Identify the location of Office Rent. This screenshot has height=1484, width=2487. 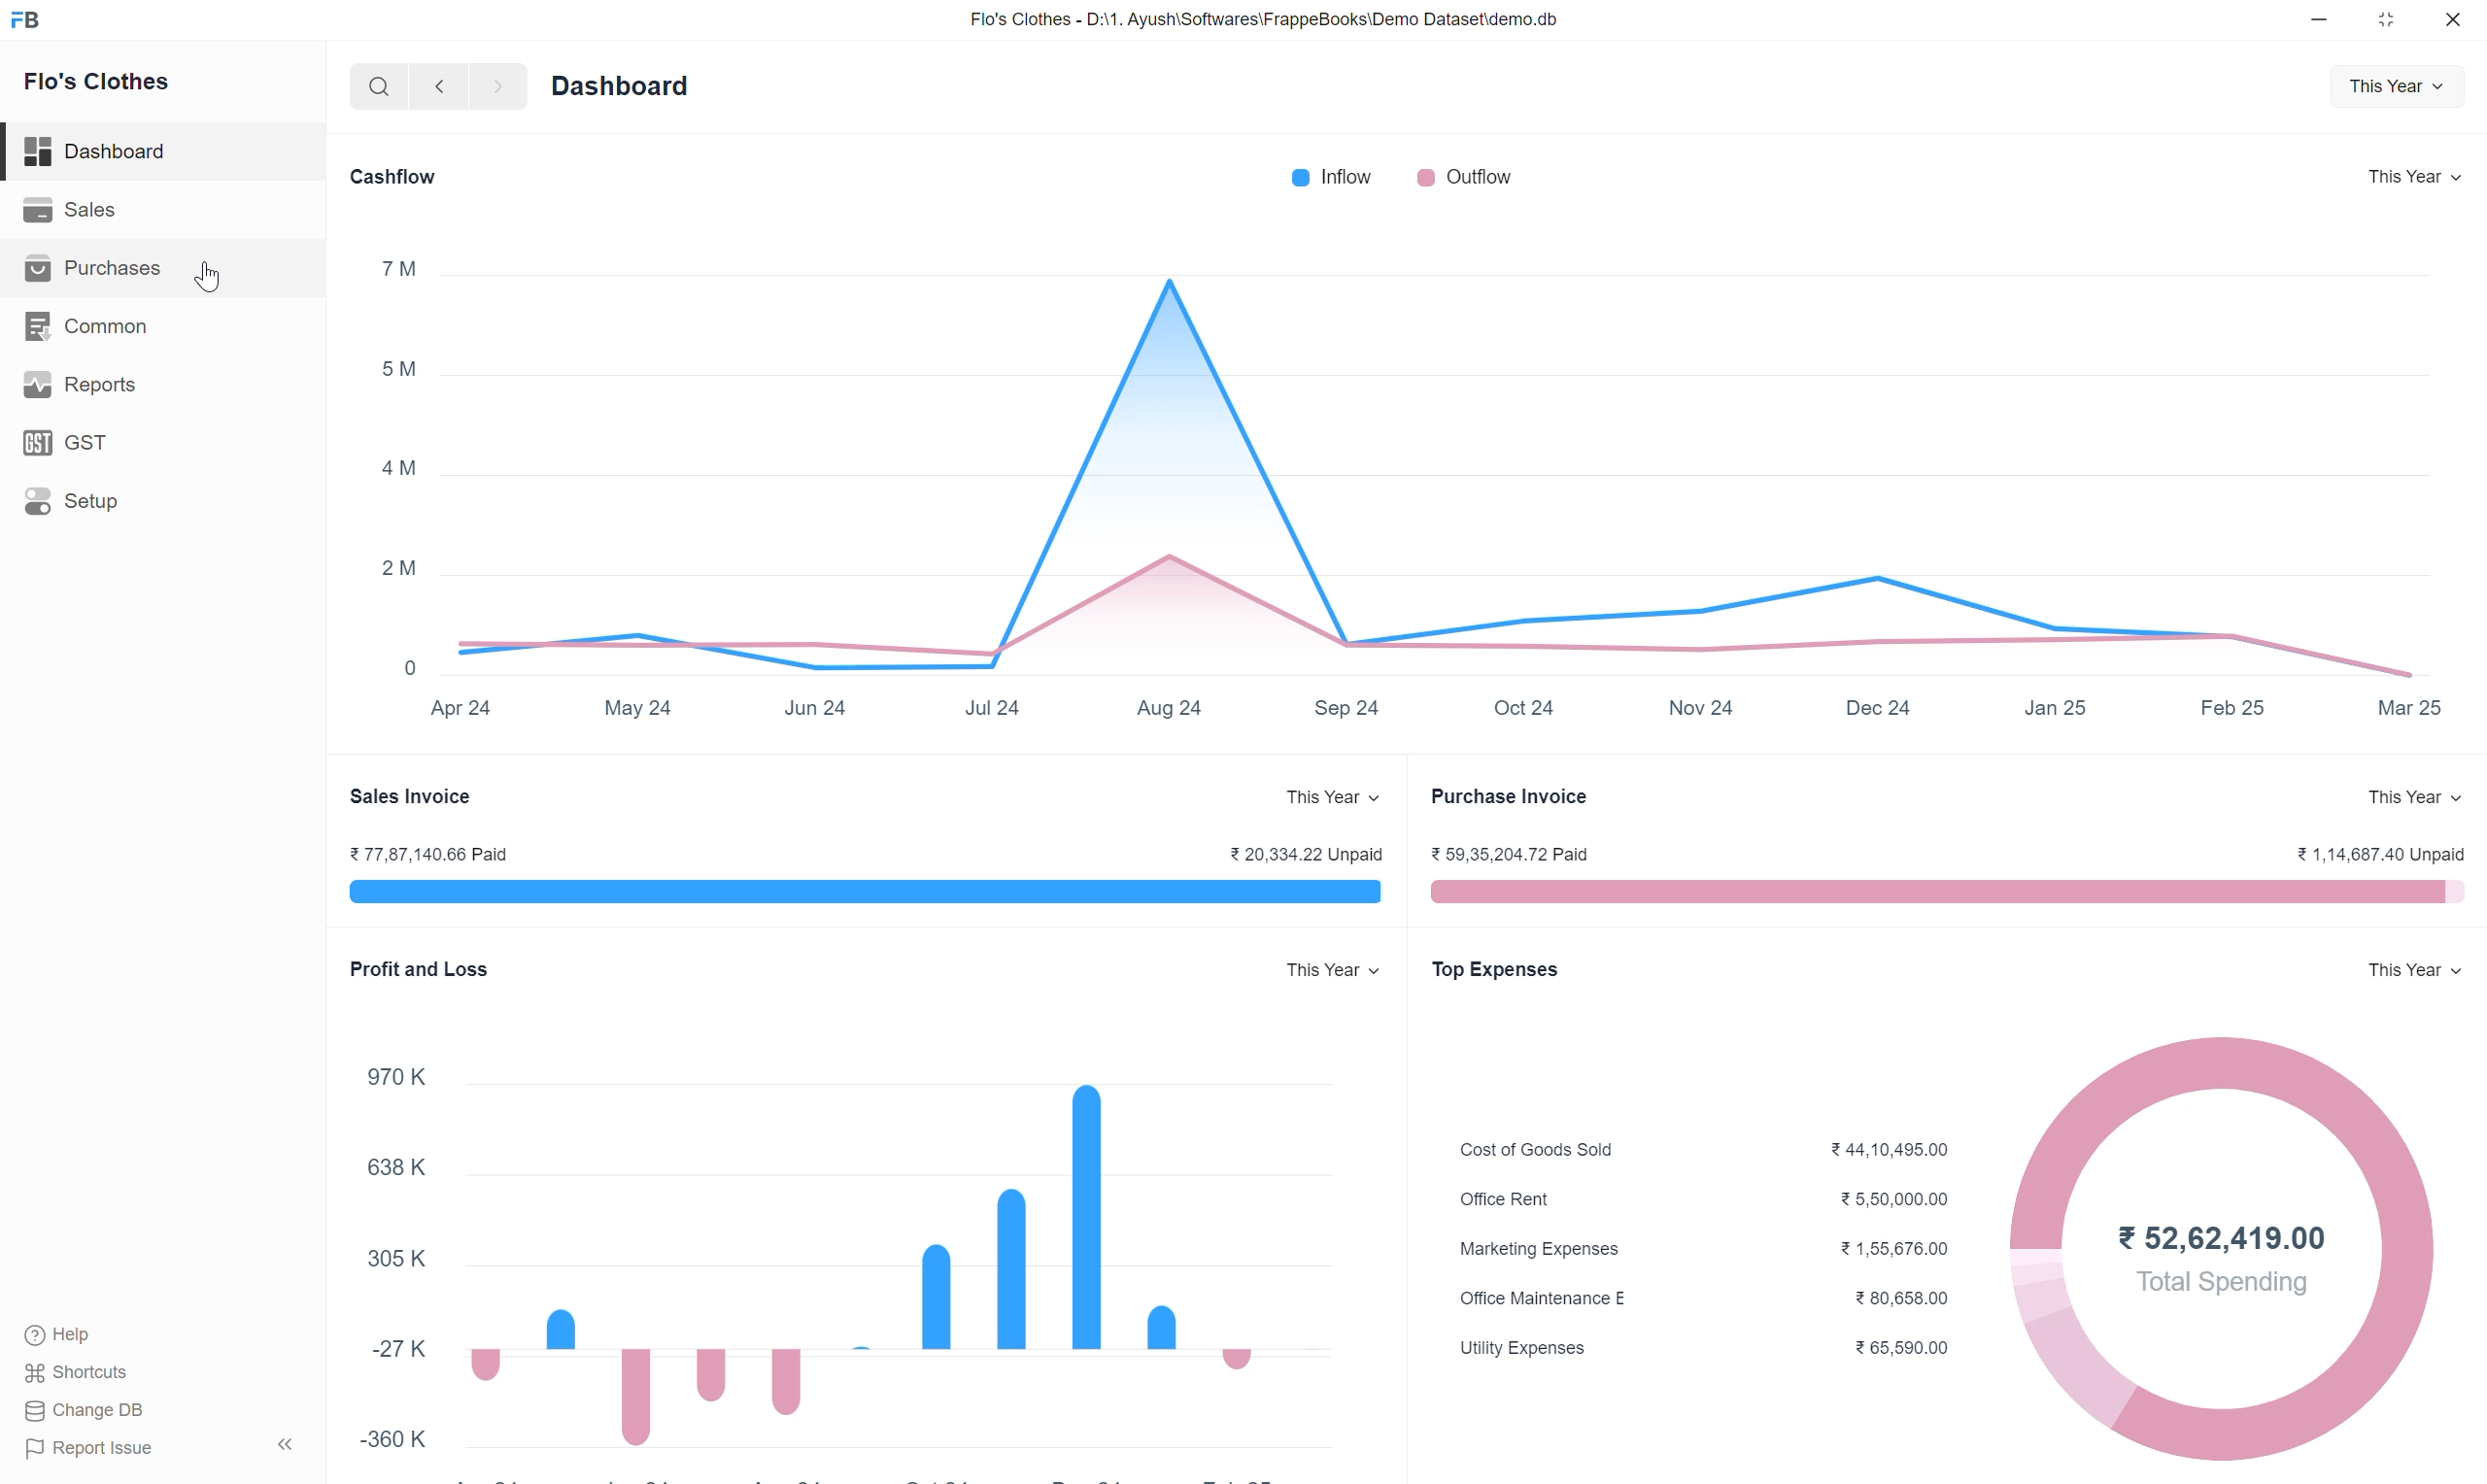
(1506, 1199).